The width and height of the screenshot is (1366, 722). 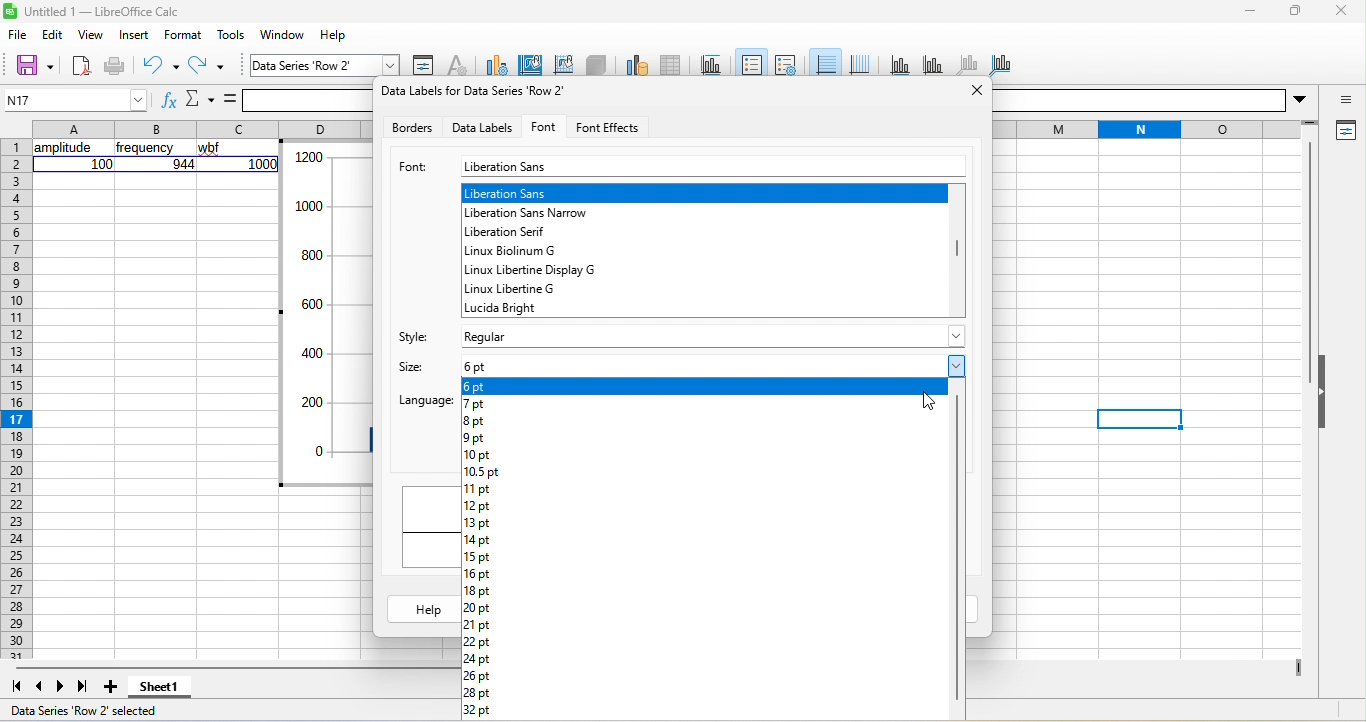 What do you see at coordinates (750, 62) in the screenshot?
I see `legend on/off` at bounding box center [750, 62].